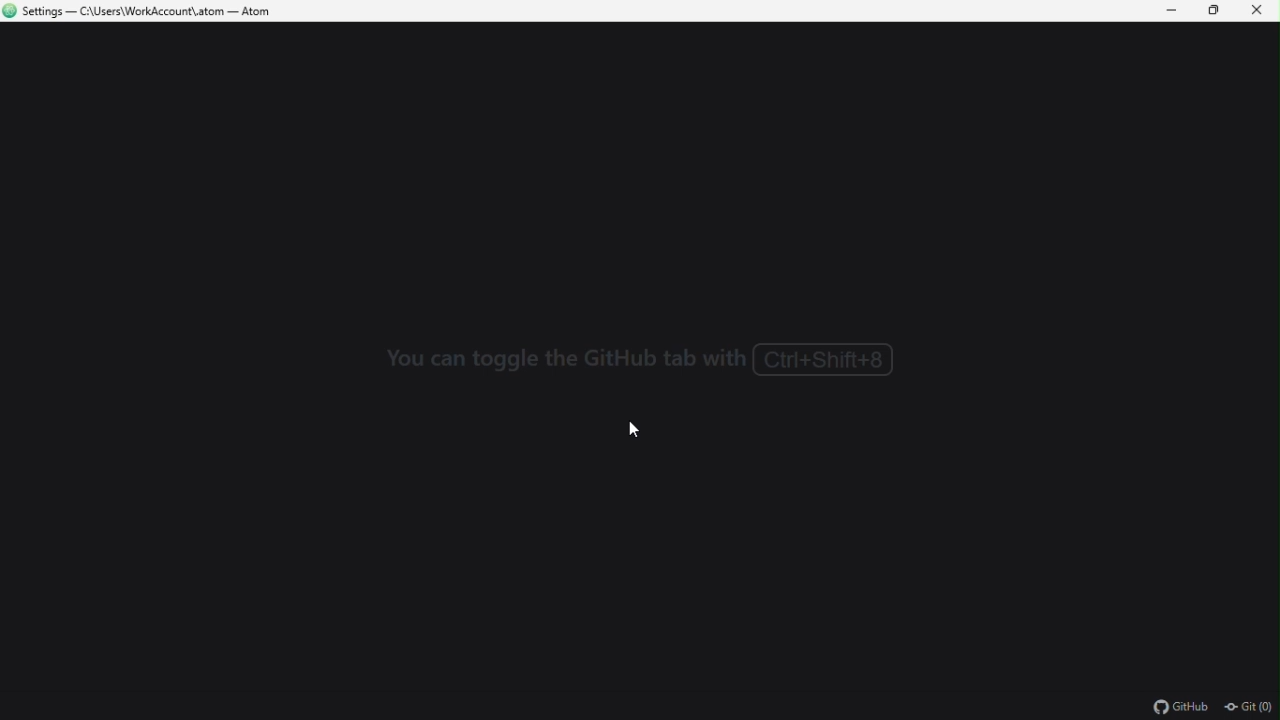 The image size is (1280, 720). What do you see at coordinates (1252, 706) in the screenshot?
I see `git` at bounding box center [1252, 706].